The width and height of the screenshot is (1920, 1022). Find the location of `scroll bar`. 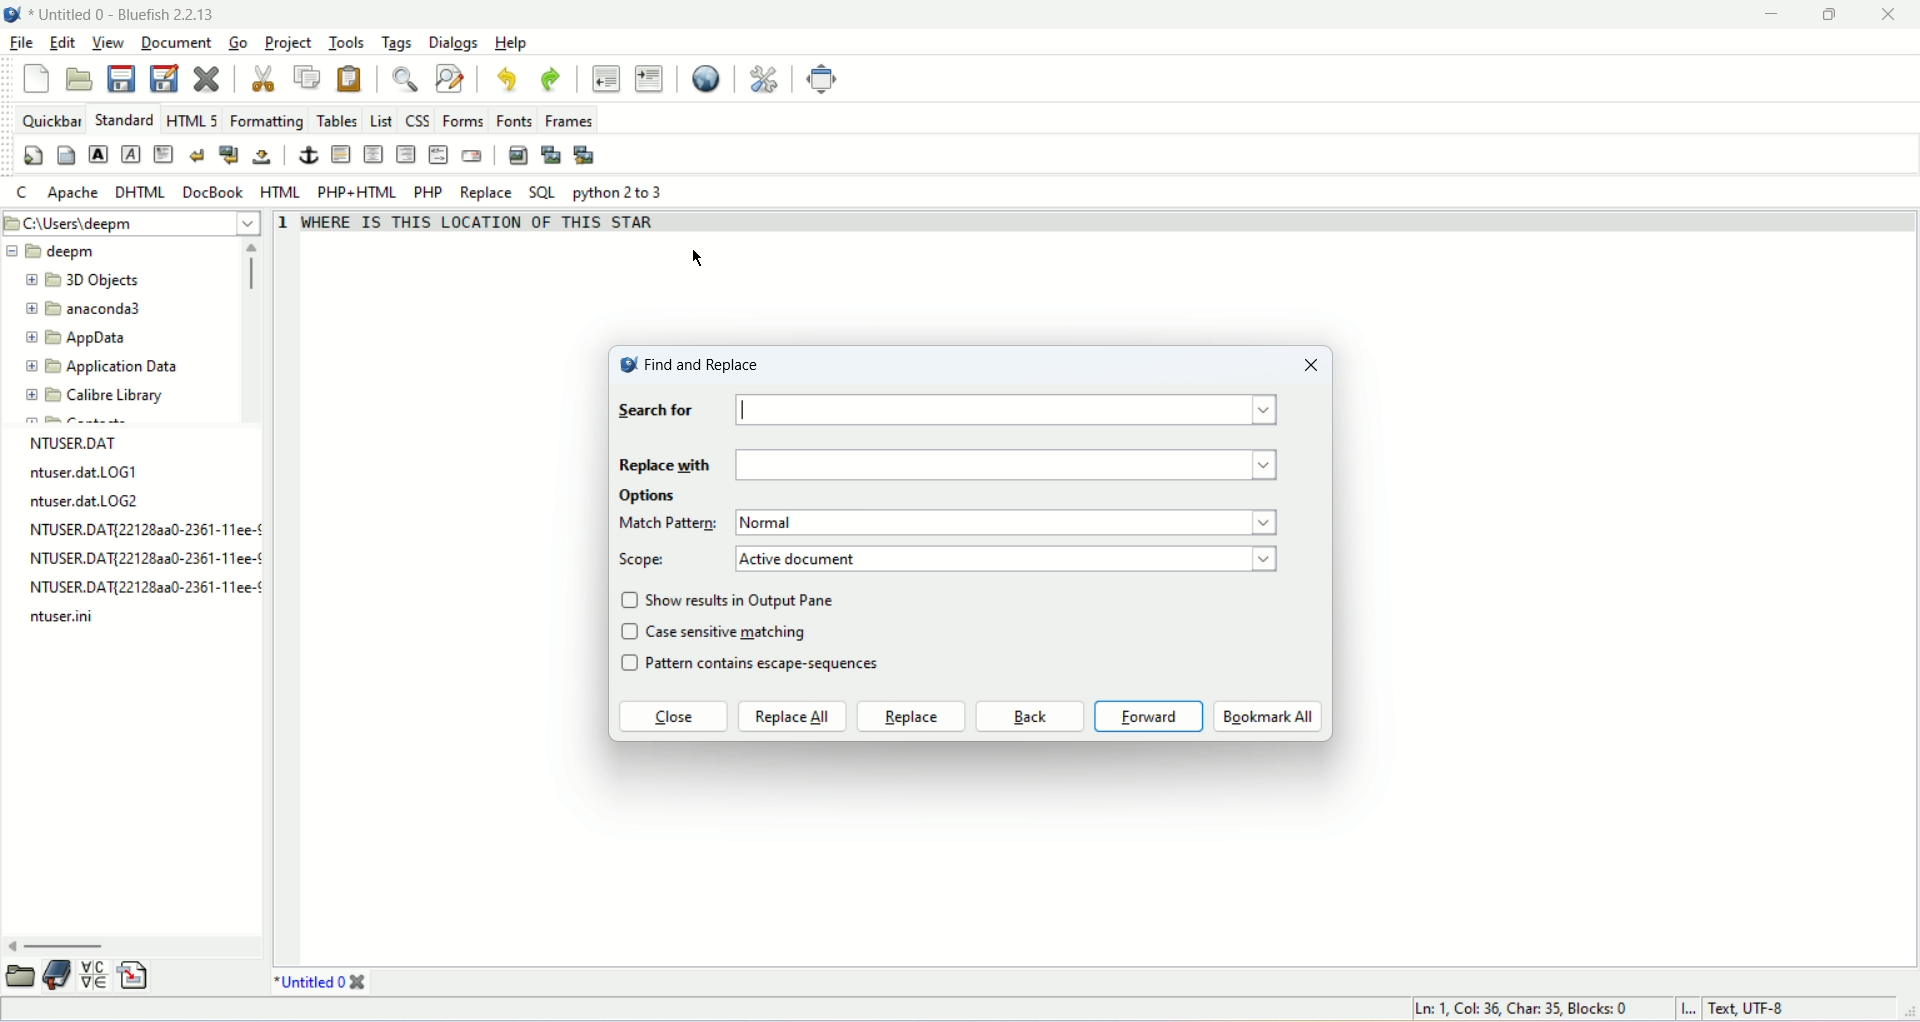

scroll bar is located at coordinates (133, 945).